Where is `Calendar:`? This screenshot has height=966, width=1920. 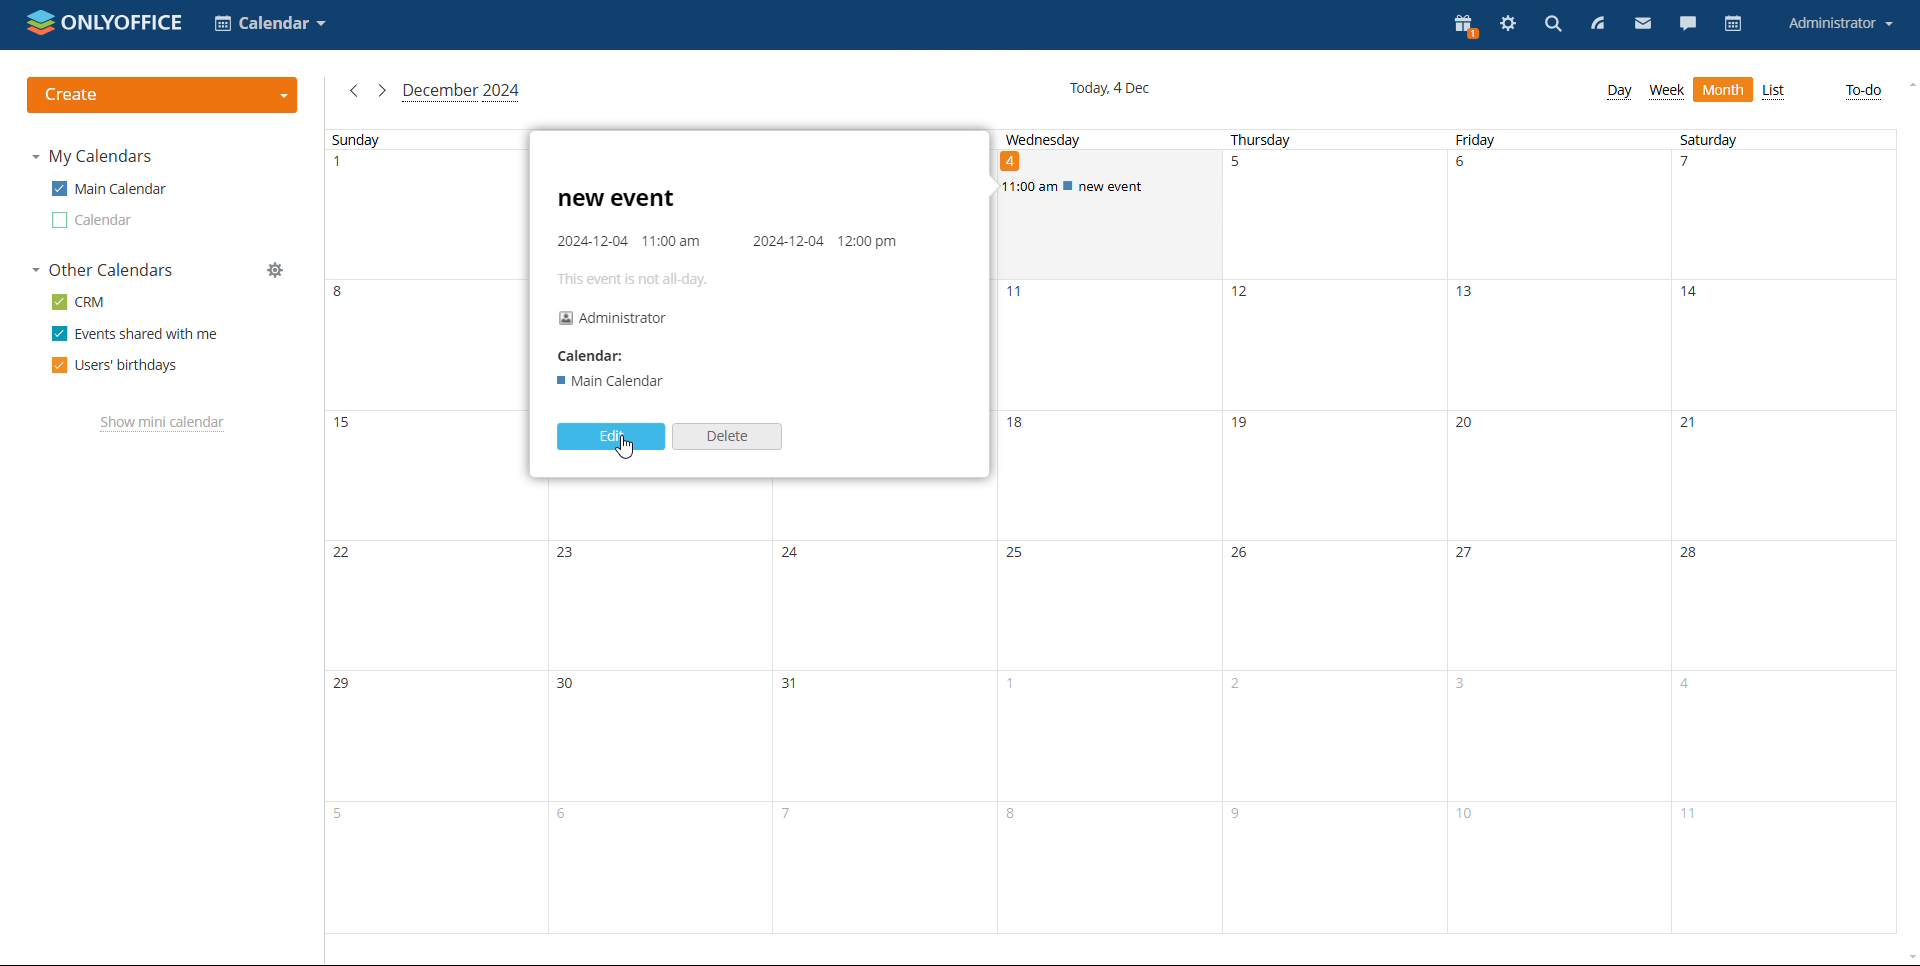
Calendar: is located at coordinates (596, 356).